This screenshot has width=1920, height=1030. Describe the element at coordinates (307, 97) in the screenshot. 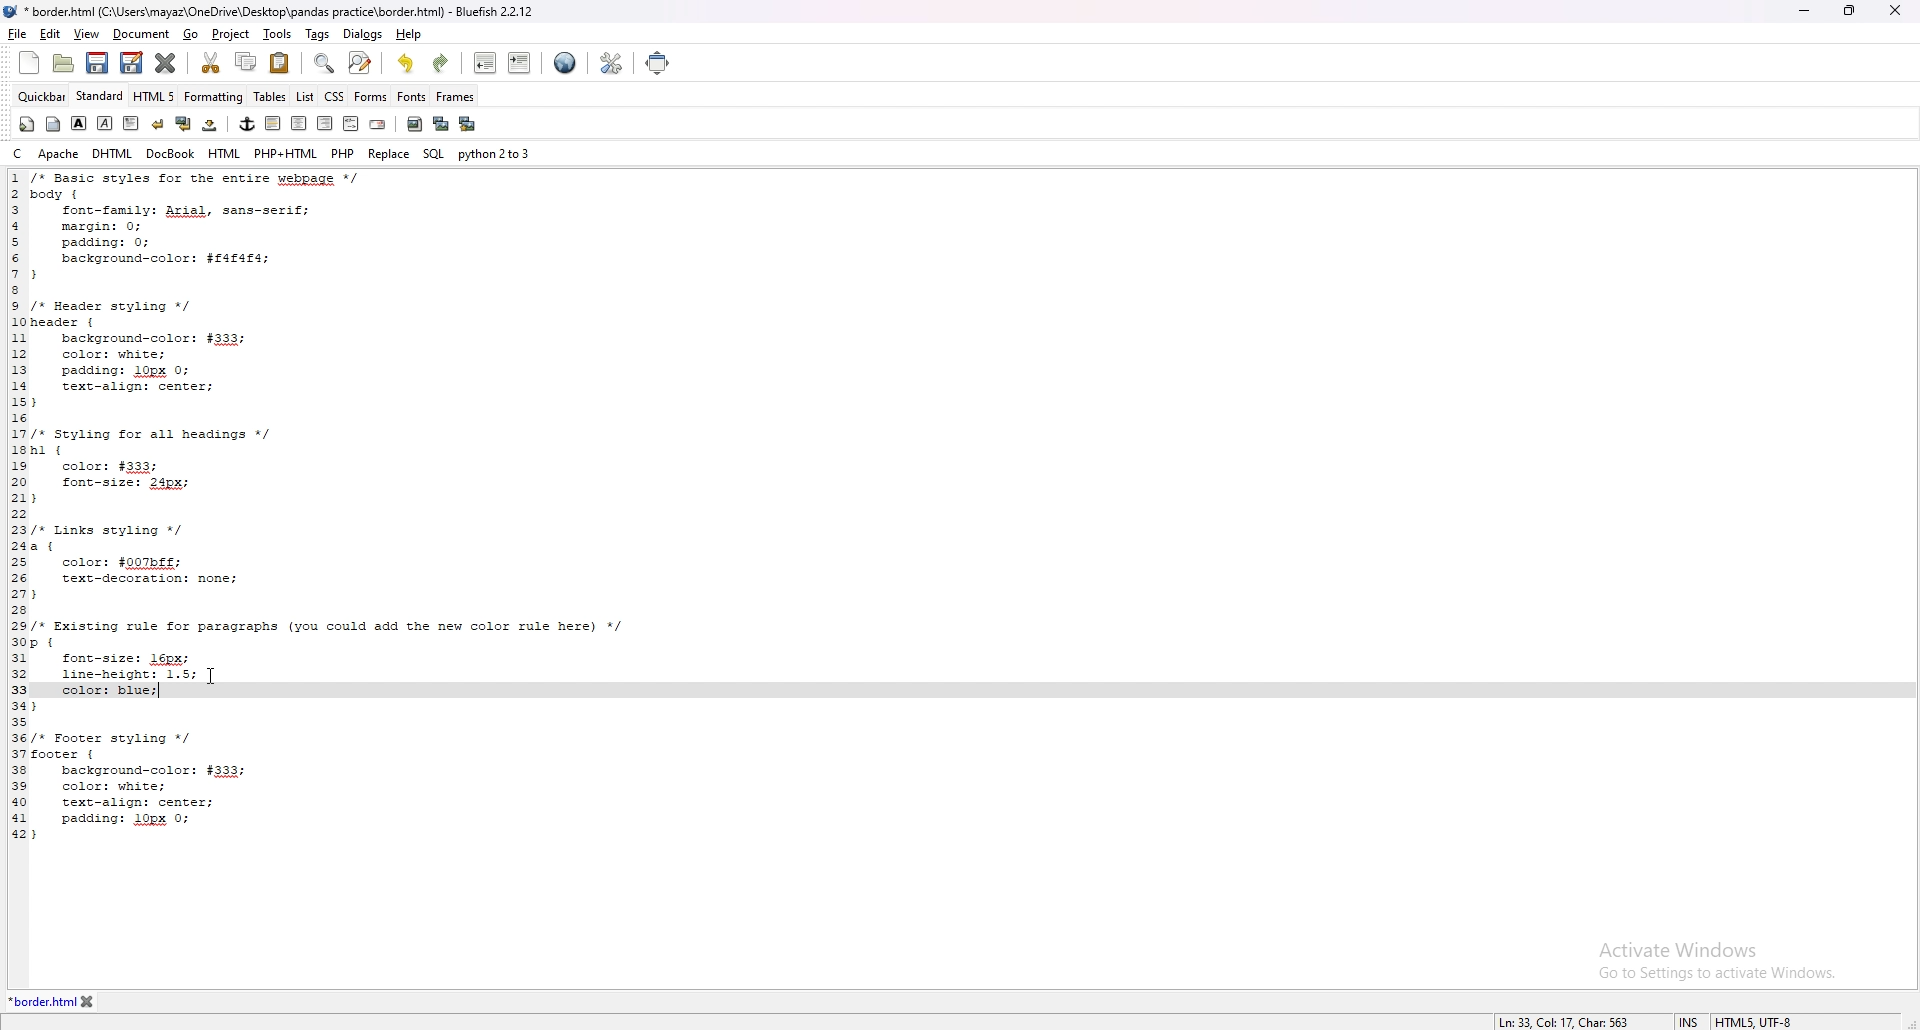

I see `list` at that location.